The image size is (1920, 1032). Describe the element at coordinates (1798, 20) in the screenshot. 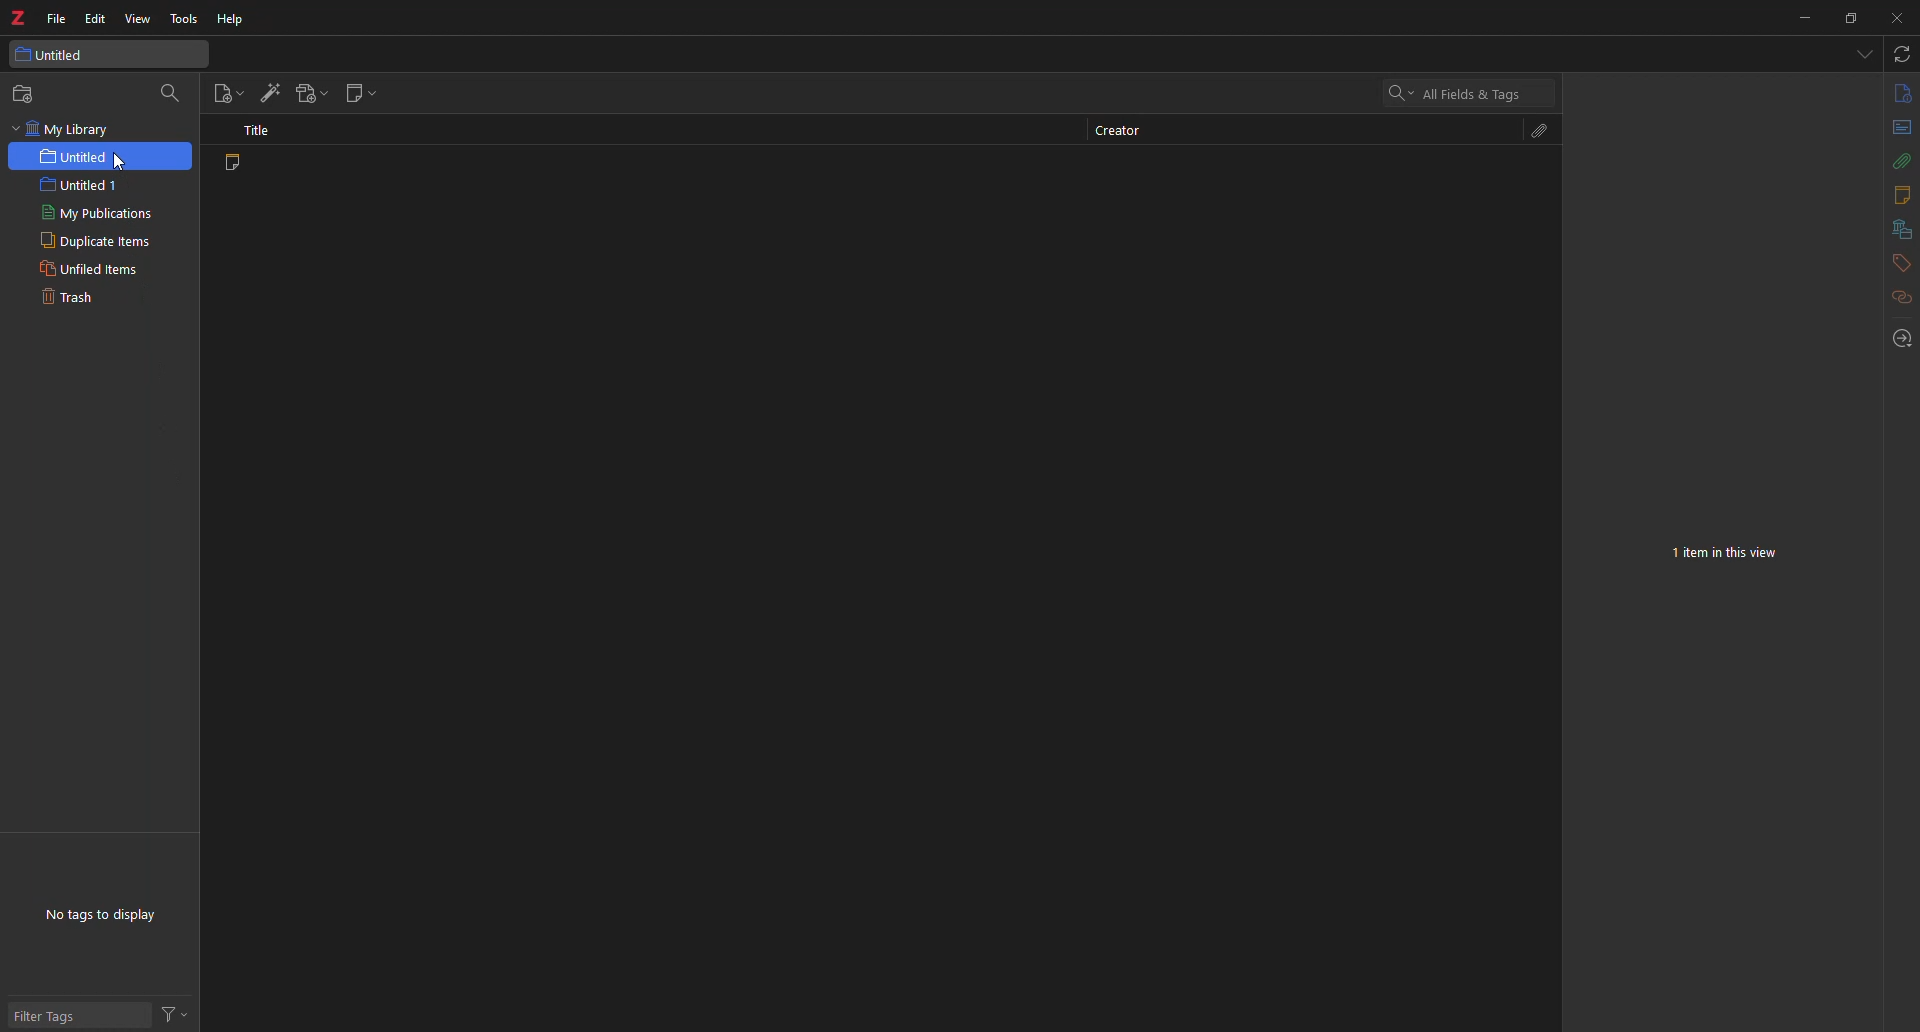

I see `minimize` at that location.